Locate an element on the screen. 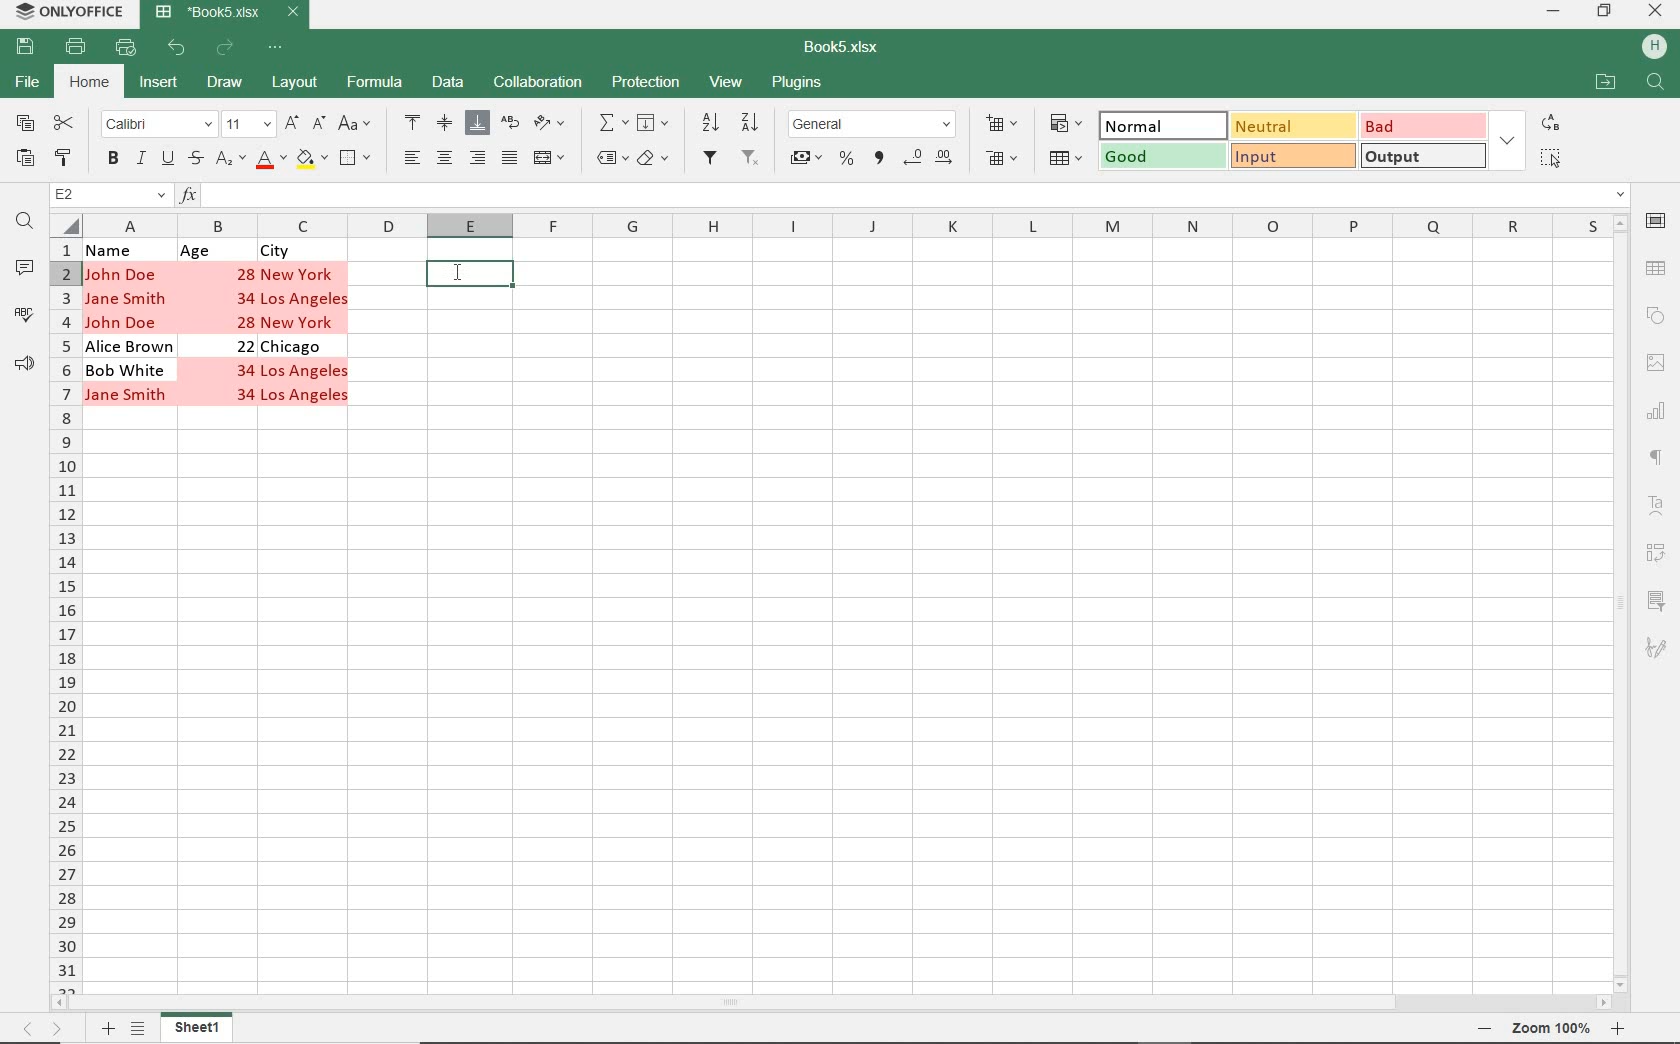 The width and height of the screenshot is (1680, 1044). SELECT ALL is located at coordinates (1551, 160).